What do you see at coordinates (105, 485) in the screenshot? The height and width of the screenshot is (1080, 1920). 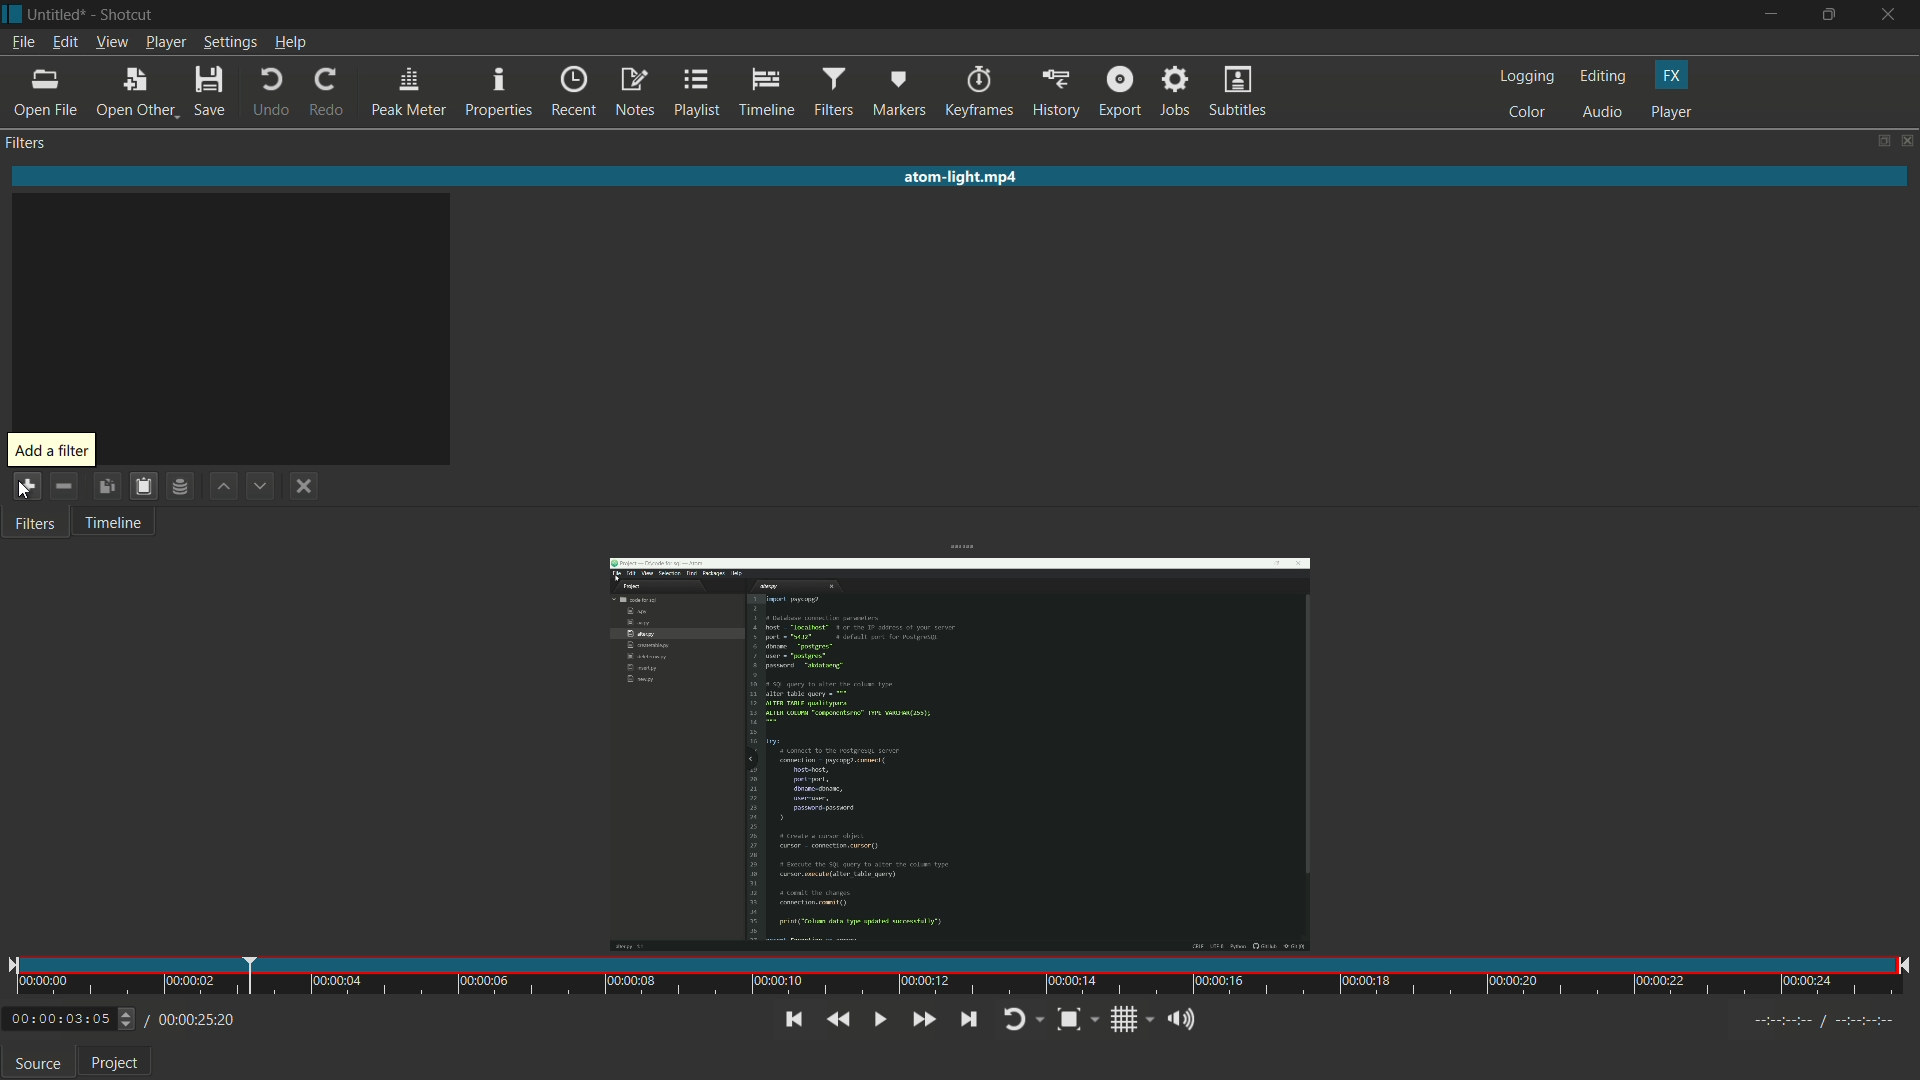 I see `copy checked filters` at bounding box center [105, 485].